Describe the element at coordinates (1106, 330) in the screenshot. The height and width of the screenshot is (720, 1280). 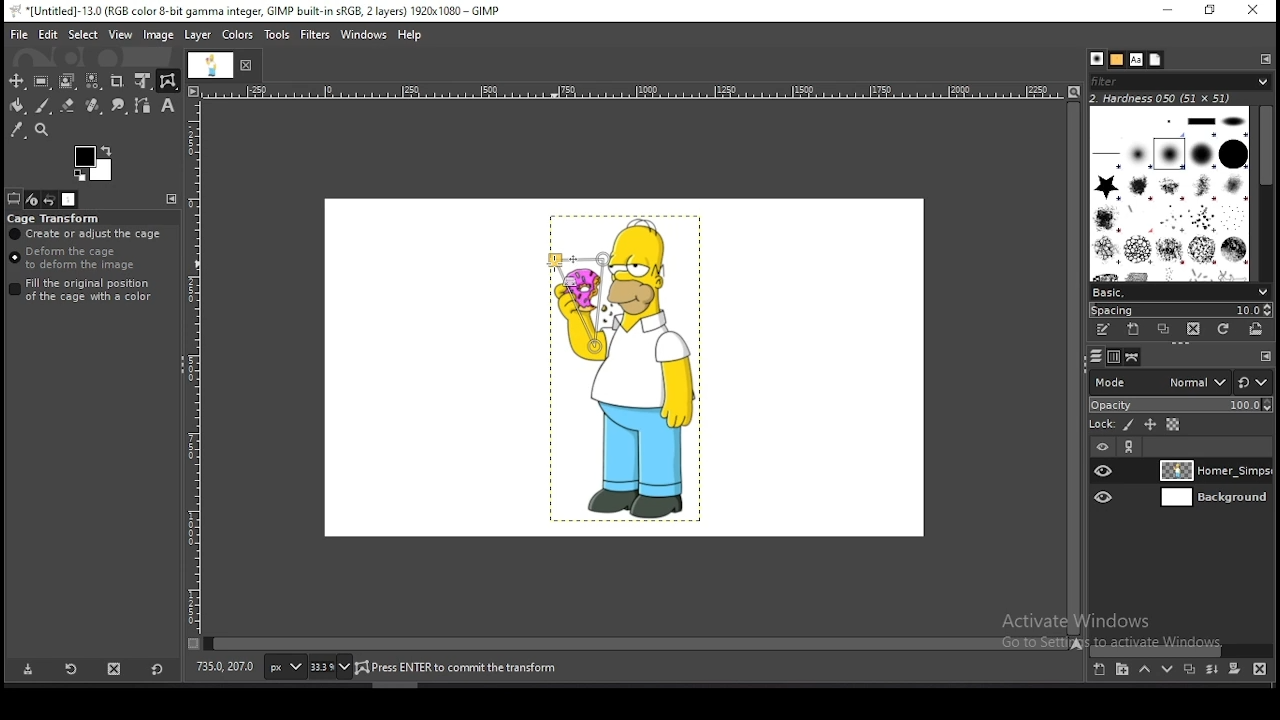
I see `edit this brush` at that location.